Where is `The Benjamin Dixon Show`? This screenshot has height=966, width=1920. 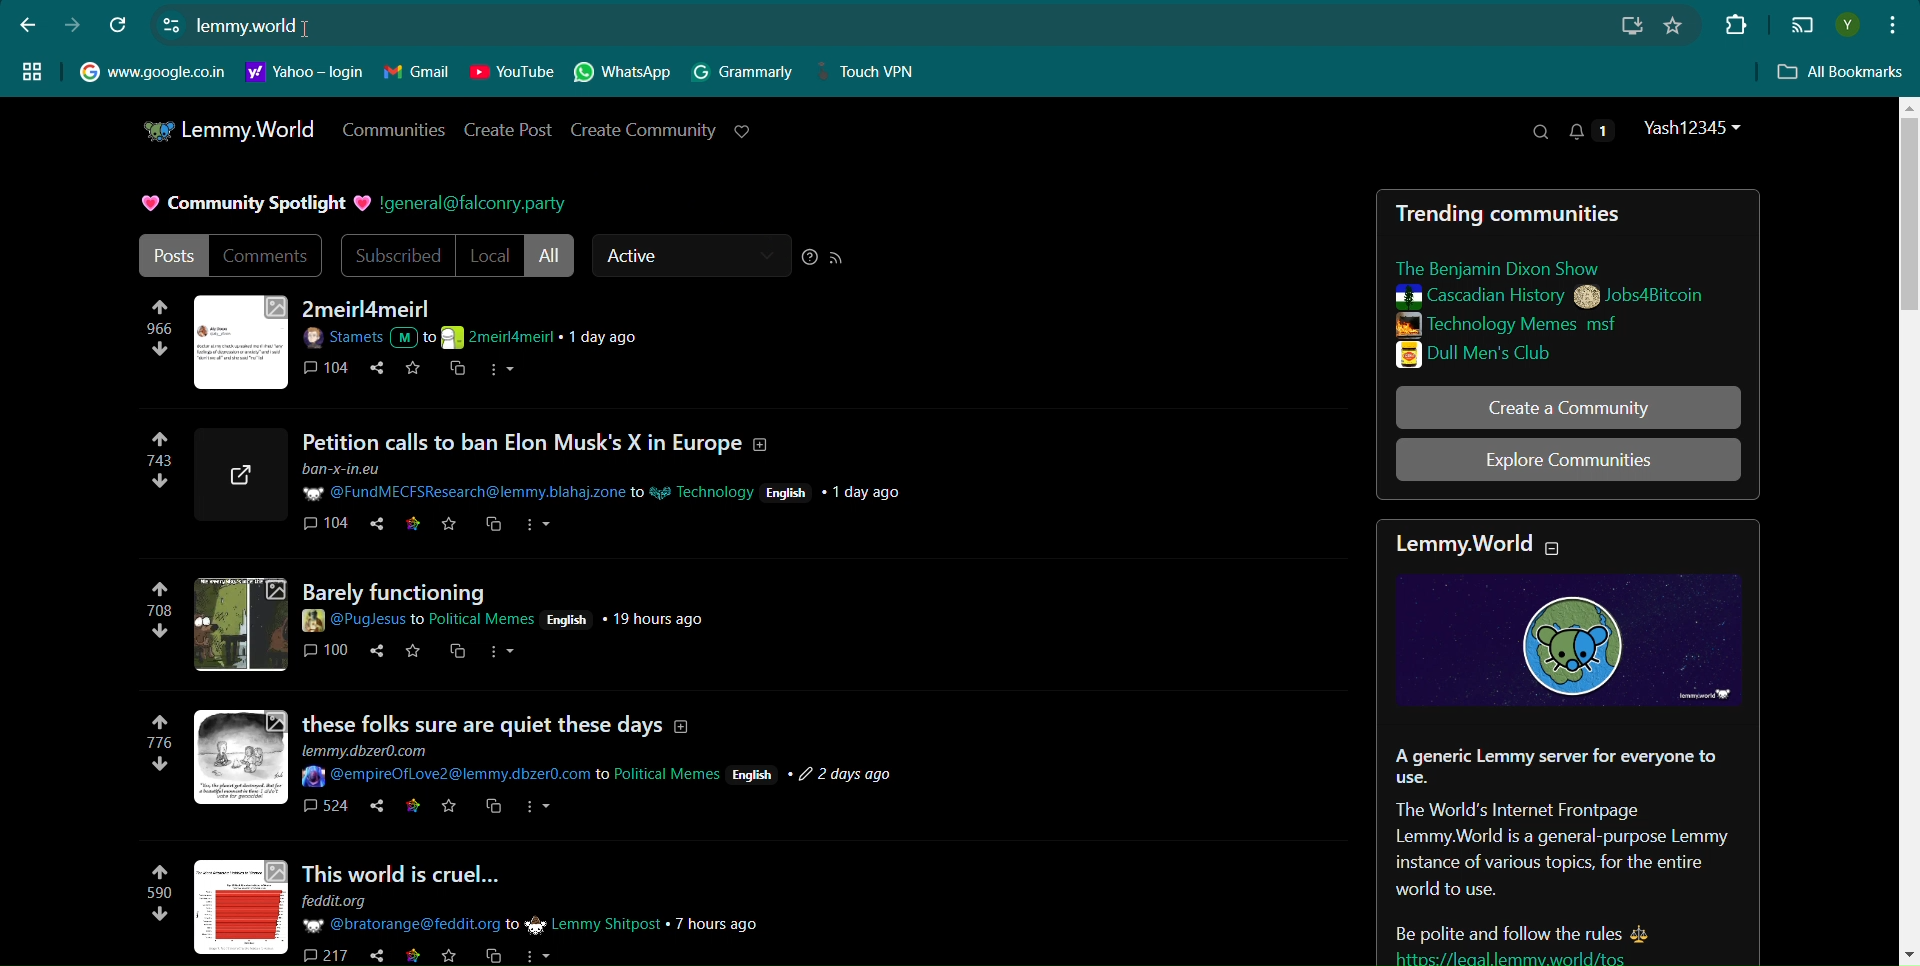 The Benjamin Dixon Show is located at coordinates (1520, 268).